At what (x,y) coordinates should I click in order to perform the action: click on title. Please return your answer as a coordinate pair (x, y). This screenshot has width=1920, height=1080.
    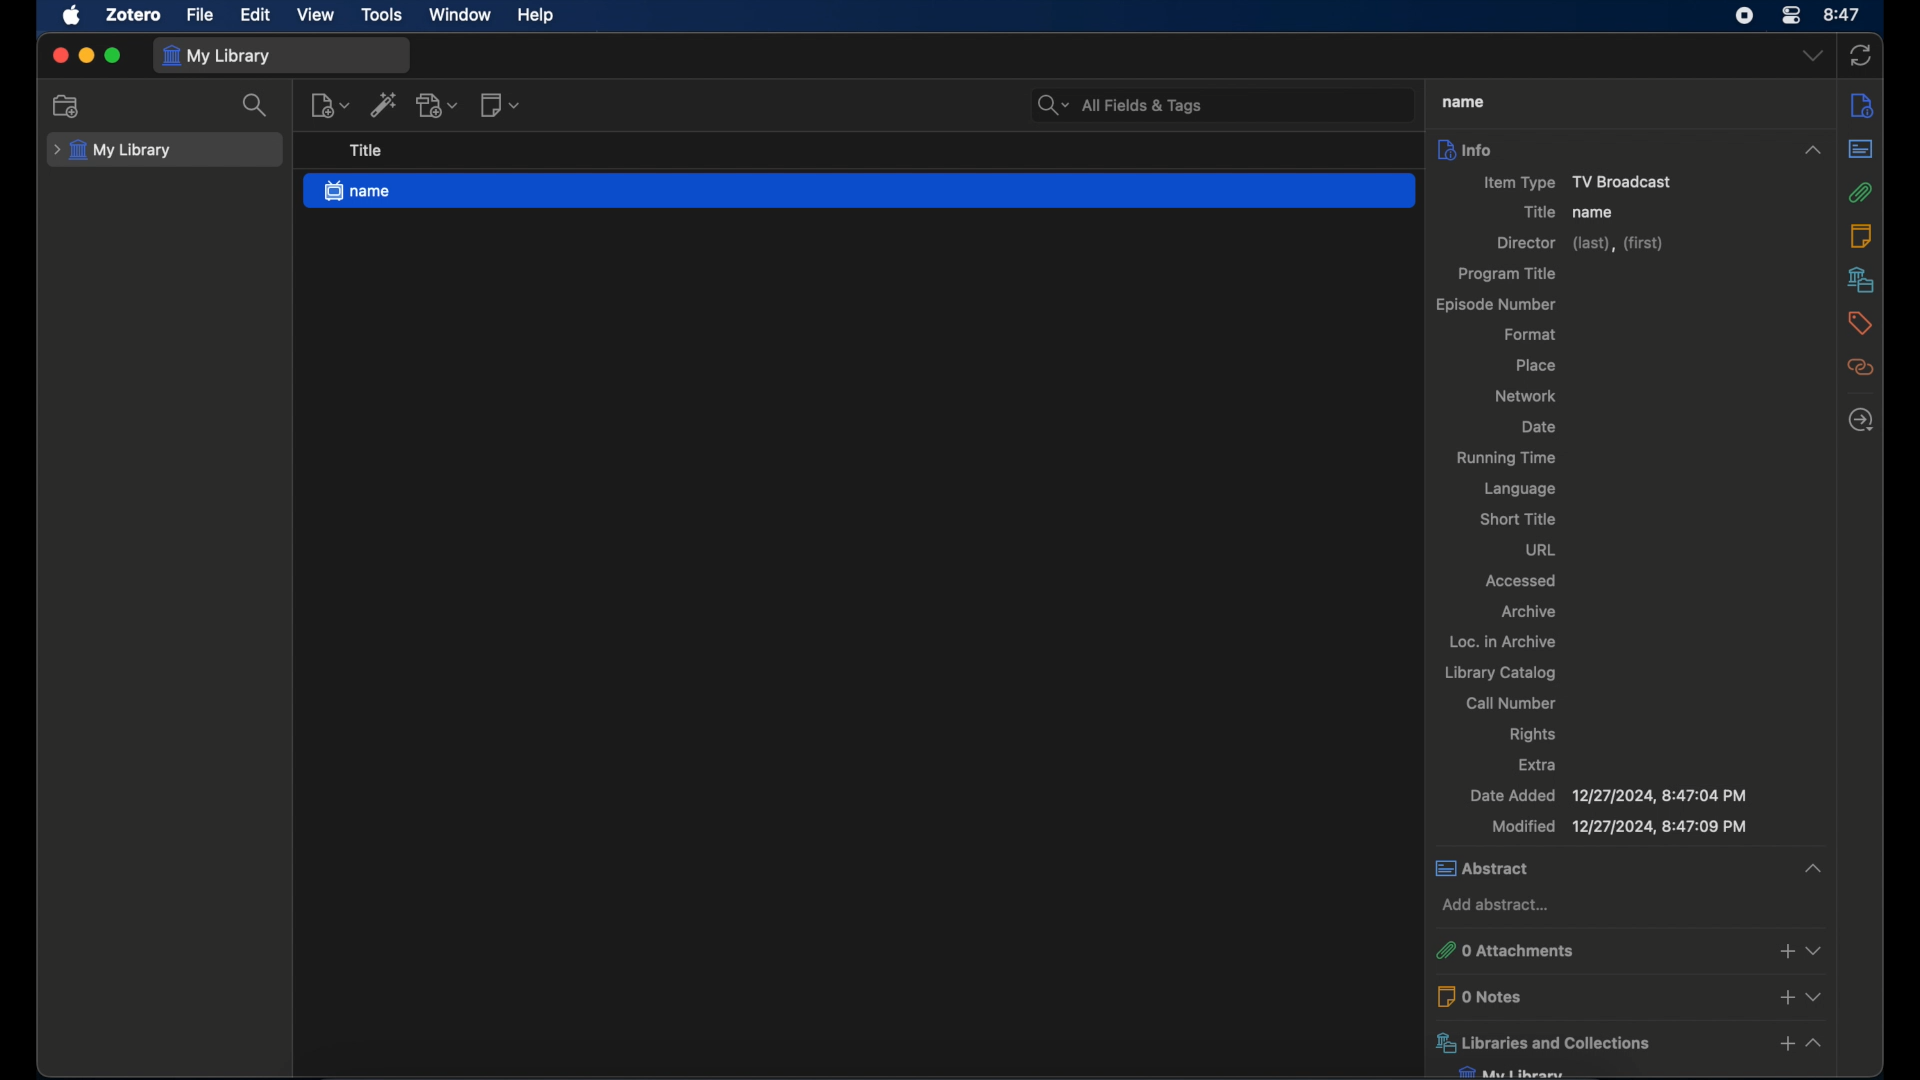
    Looking at the image, I should click on (1535, 211).